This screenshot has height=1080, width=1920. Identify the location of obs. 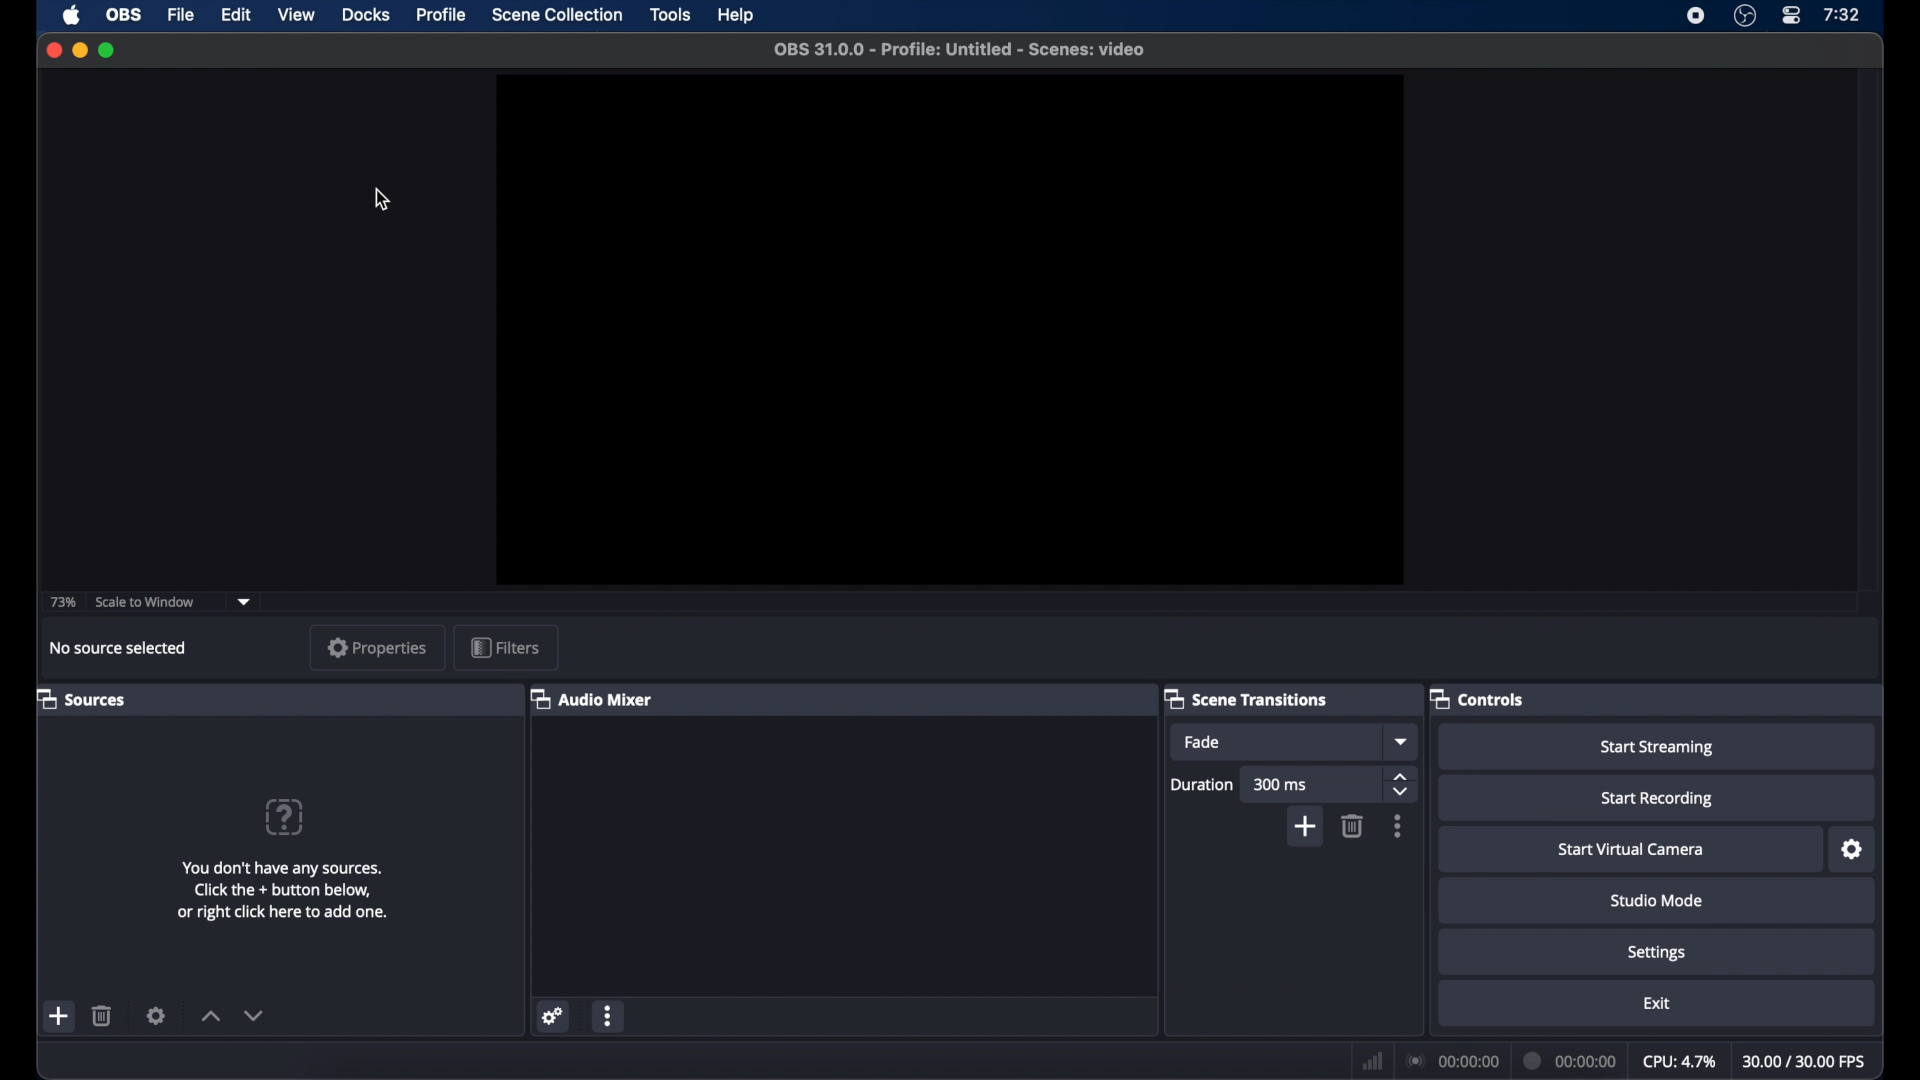
(124, 15).